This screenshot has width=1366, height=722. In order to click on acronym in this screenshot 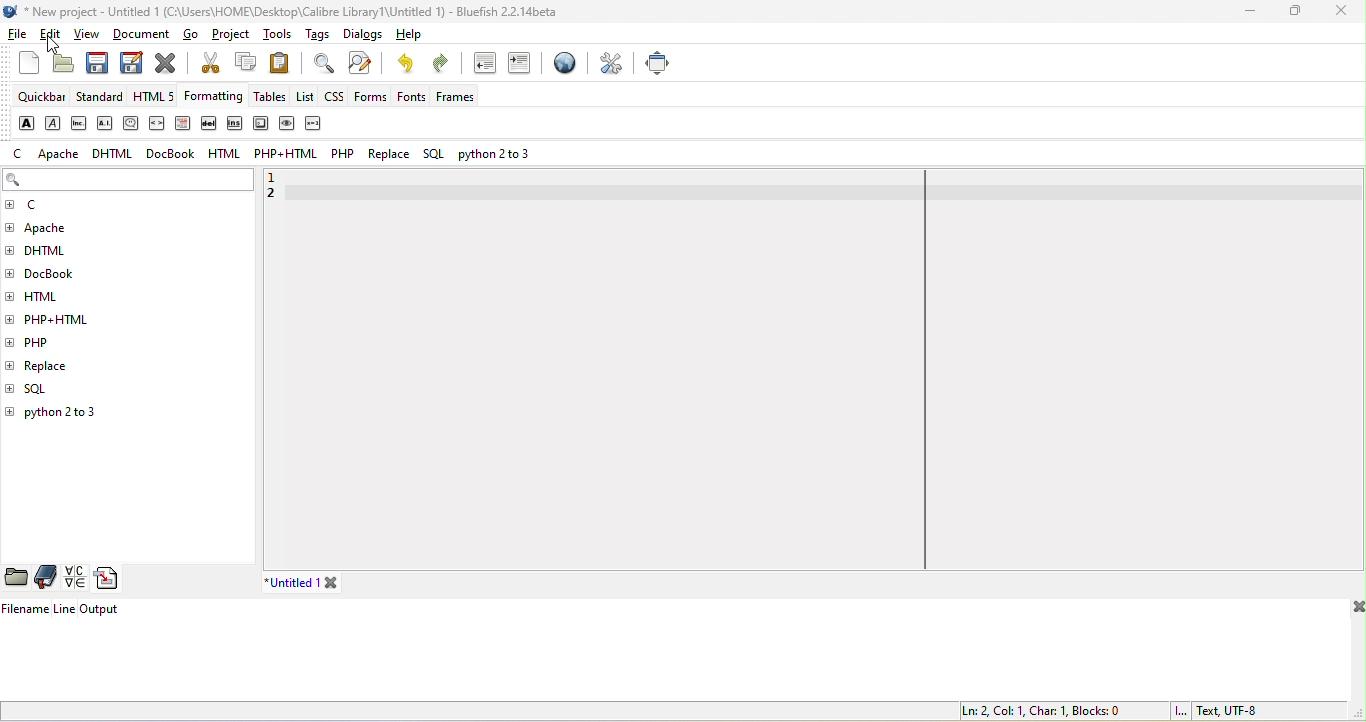, I will do `click(107, 123)`.